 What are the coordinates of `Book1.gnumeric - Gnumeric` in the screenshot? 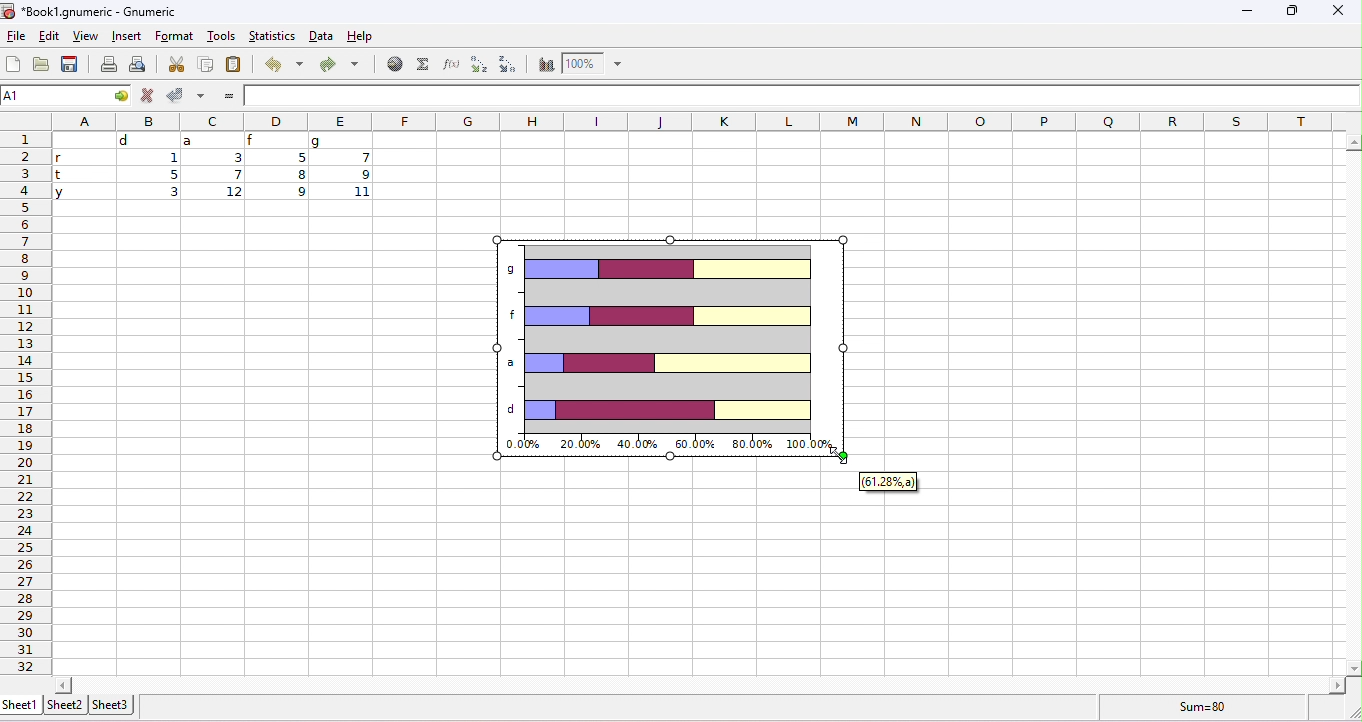 It's located at (92, 11).